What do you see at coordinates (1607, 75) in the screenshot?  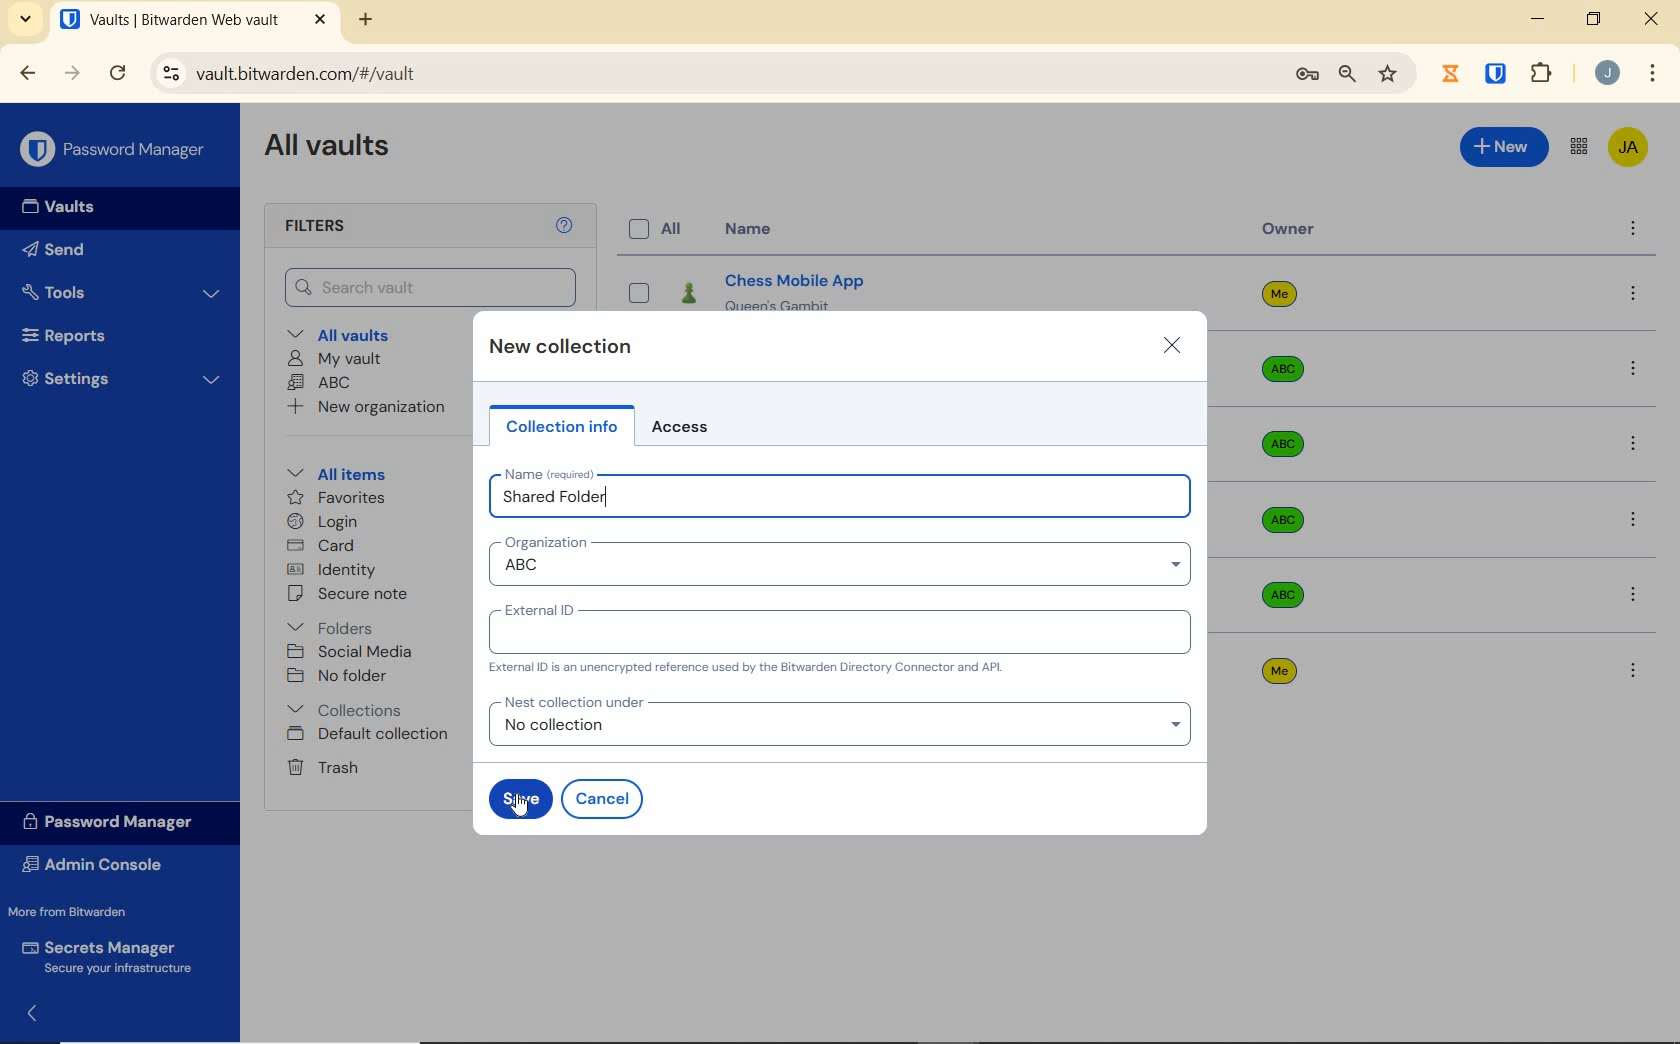 I see `Account` at bounding box center [1607, 75].